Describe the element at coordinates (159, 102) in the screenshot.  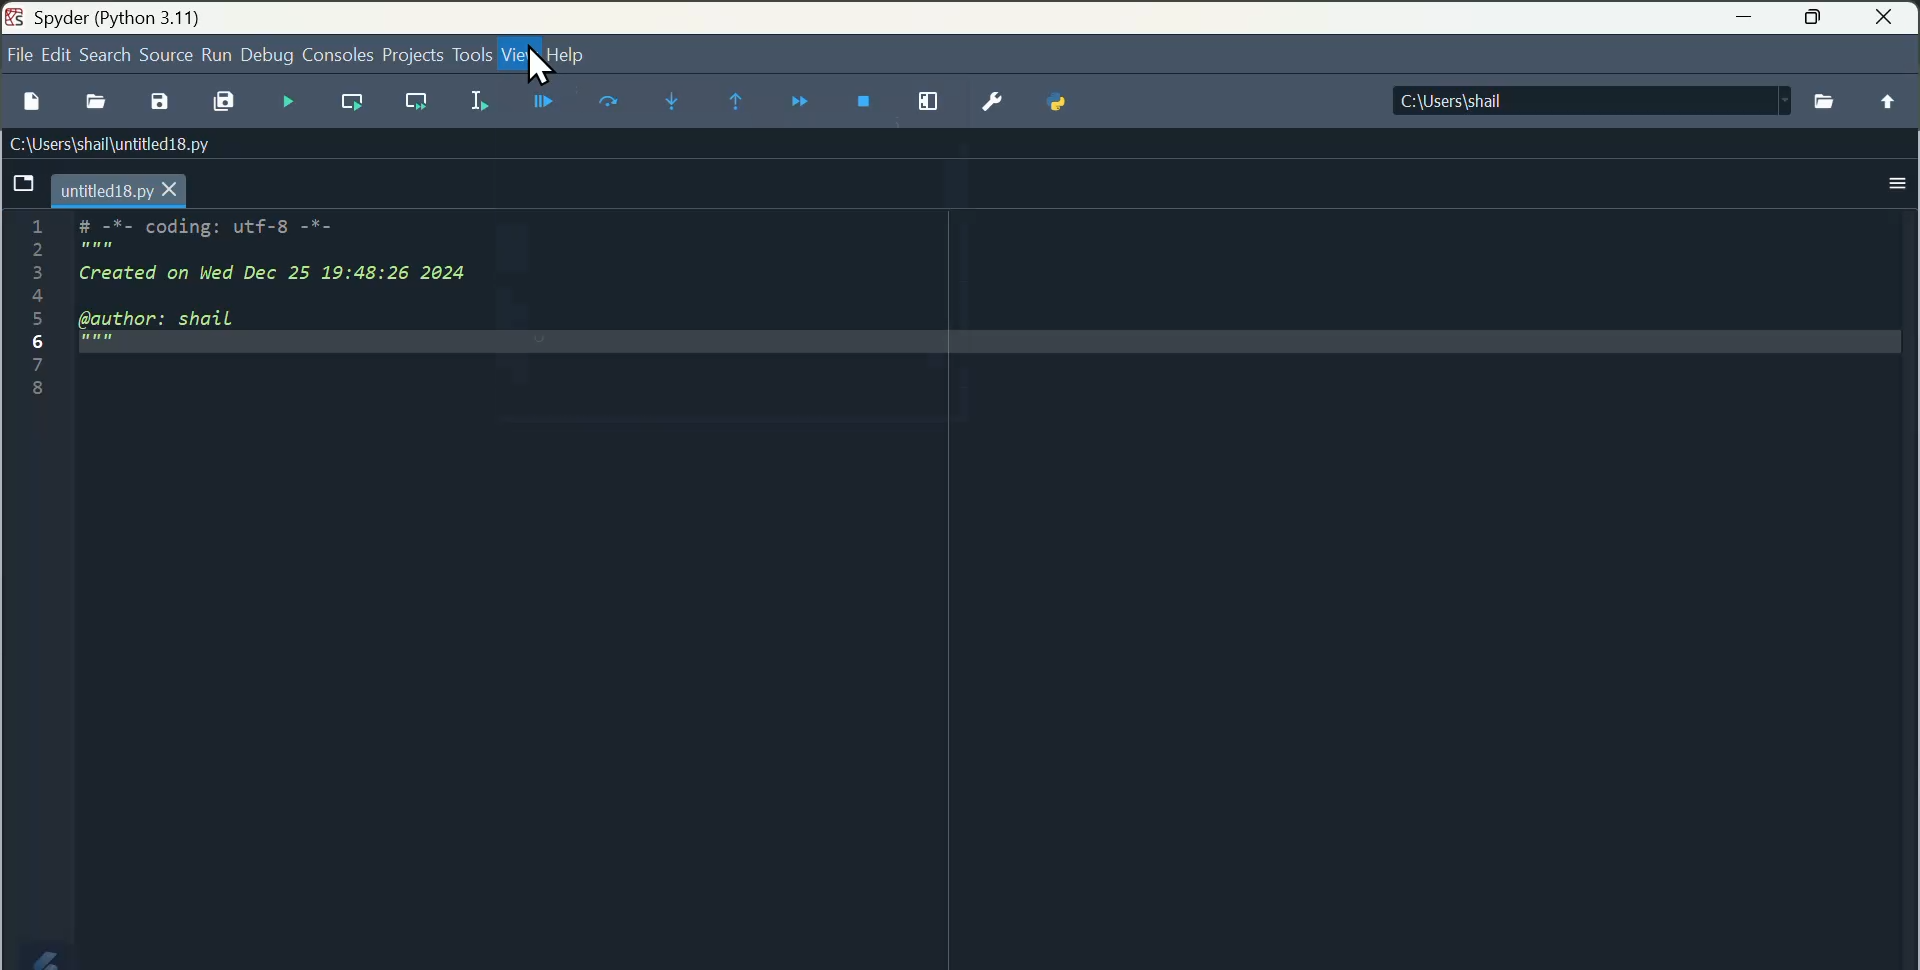
I see `Save file` at that location.